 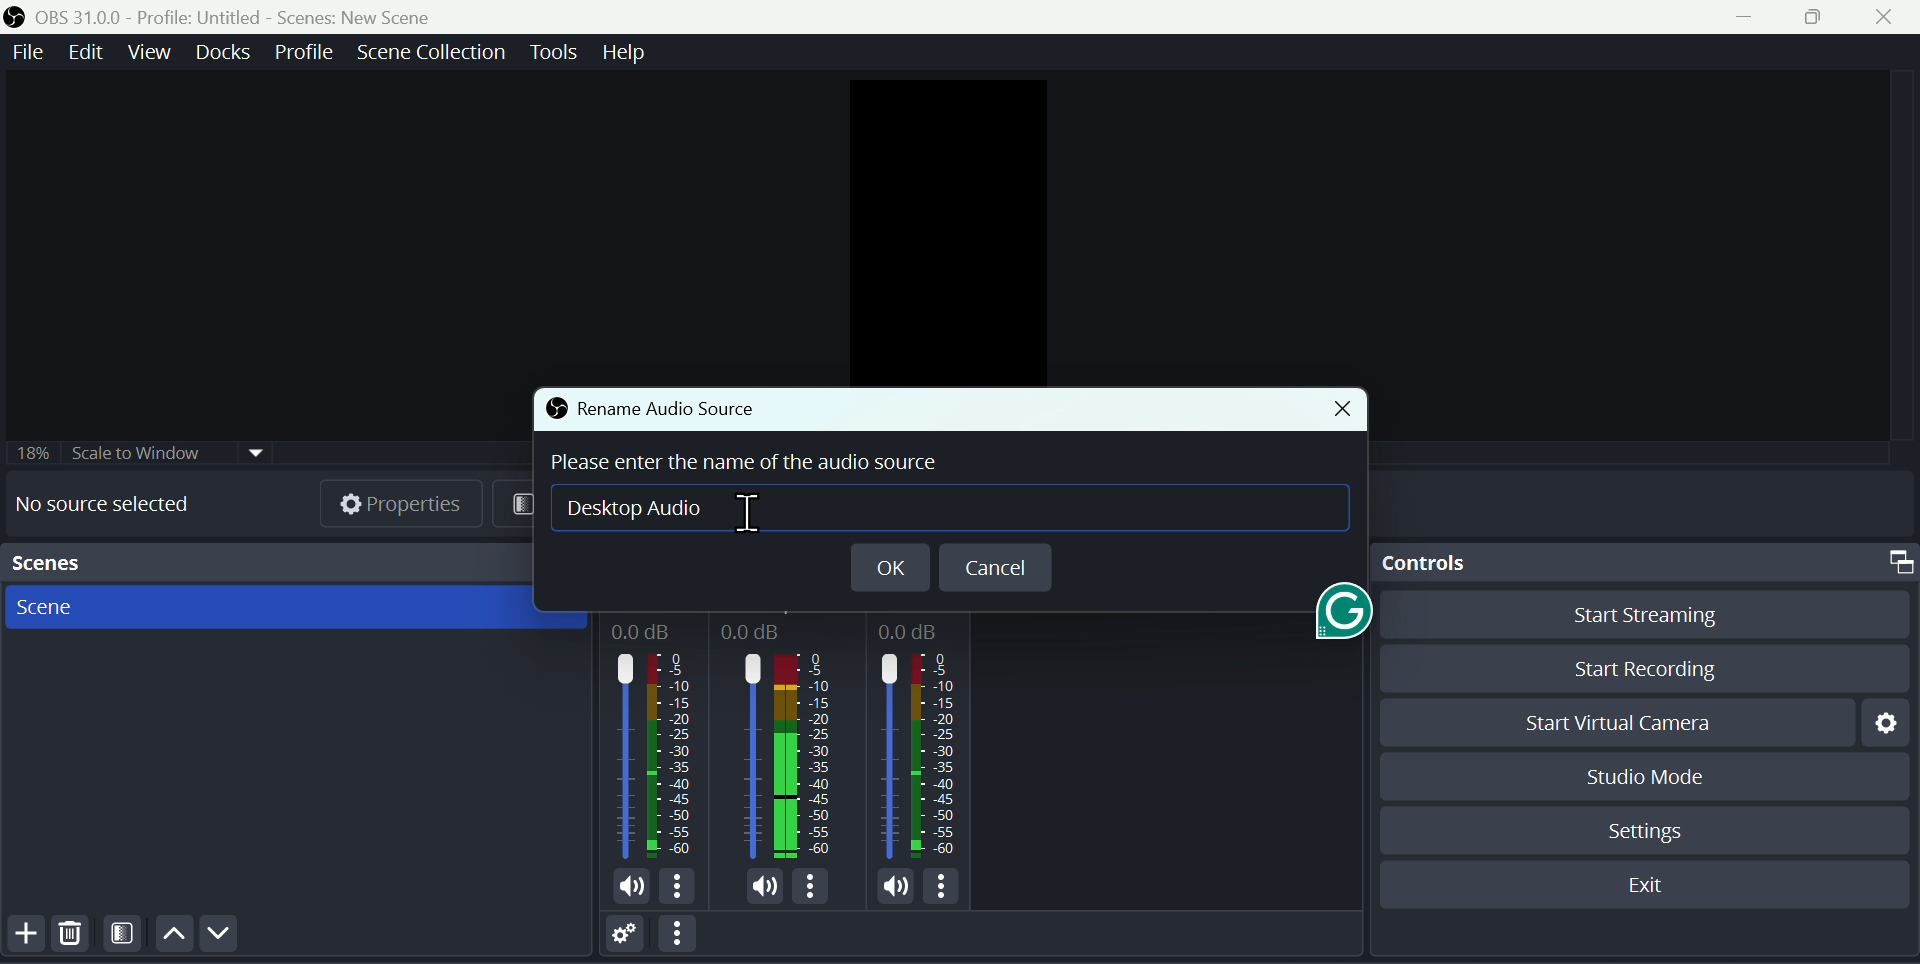 What do you see at coordinates (1881, 723) in the screenshot?
I see `Settings` at bounding box center [1881, 723].